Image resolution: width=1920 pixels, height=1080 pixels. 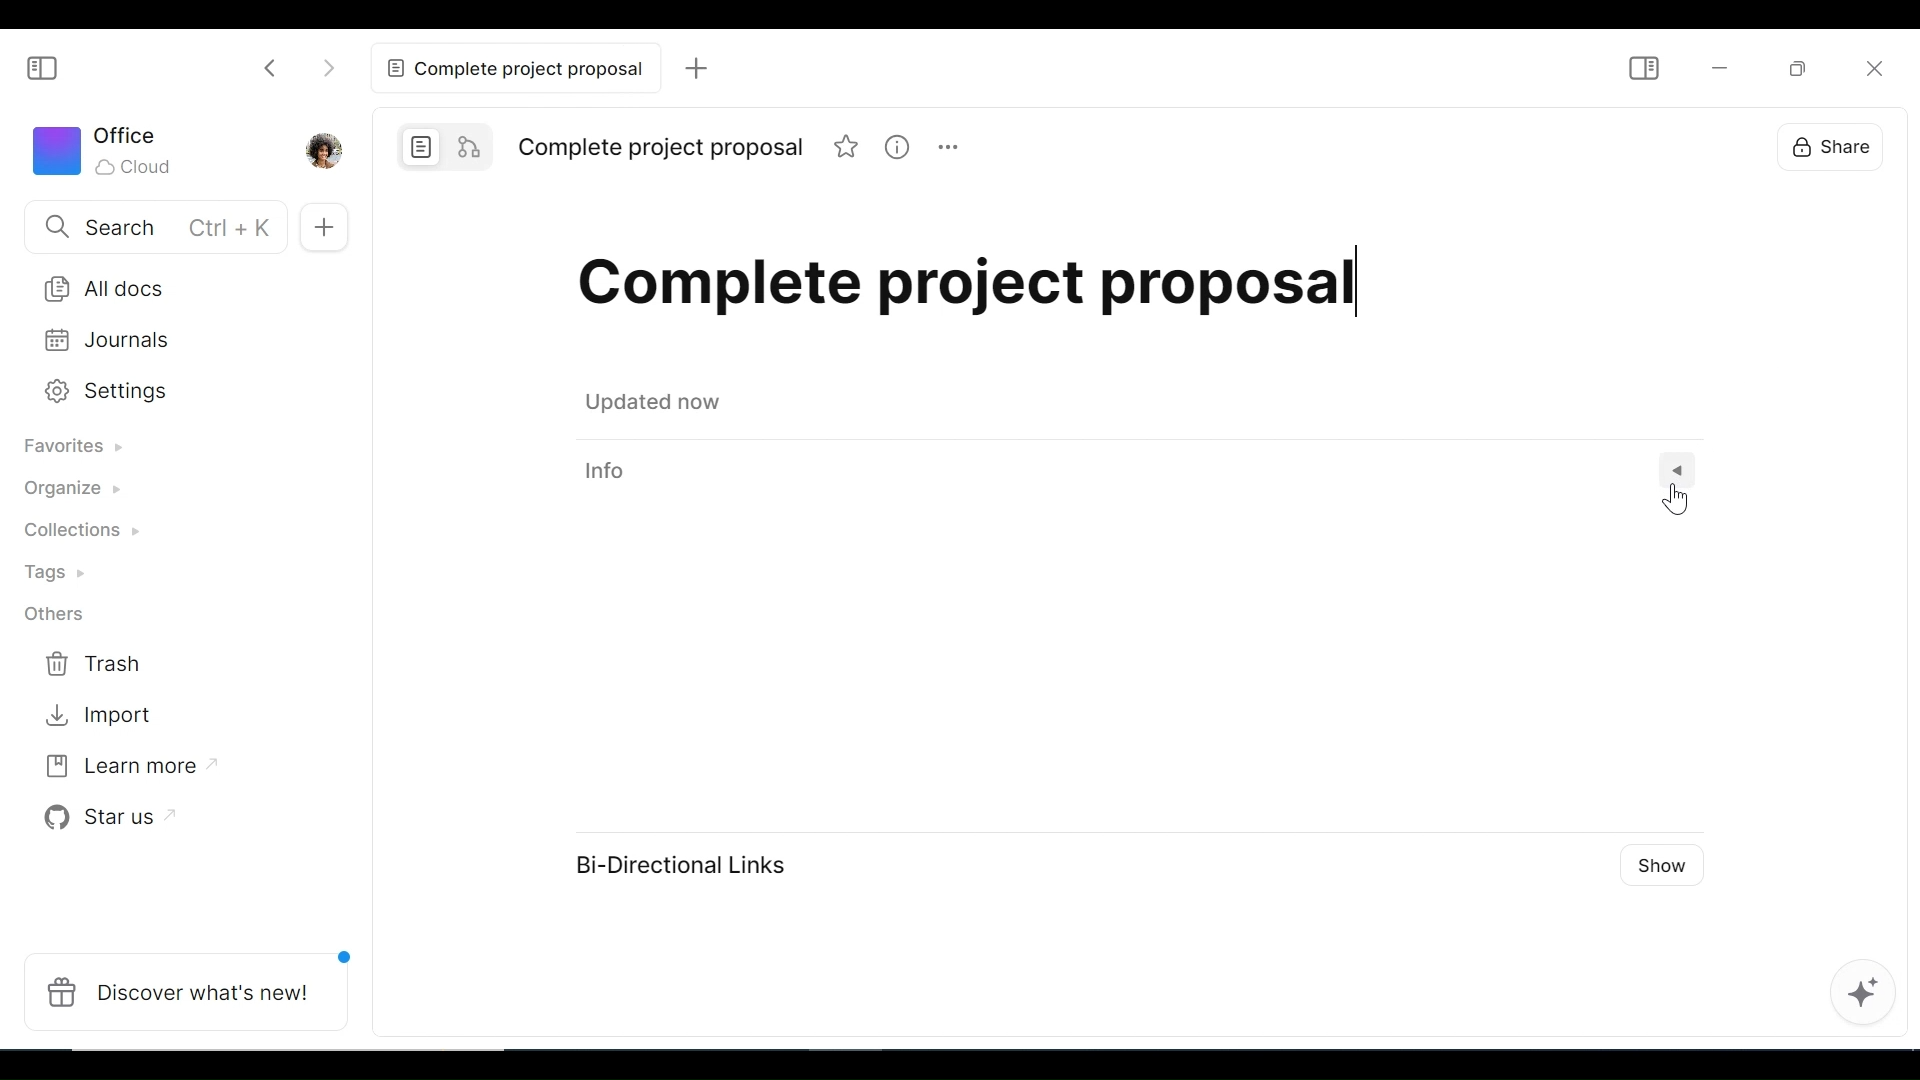 What do you see at coordinates (53, 613) in the screenshot?
I see `Others` at bounding box center [53, 613].